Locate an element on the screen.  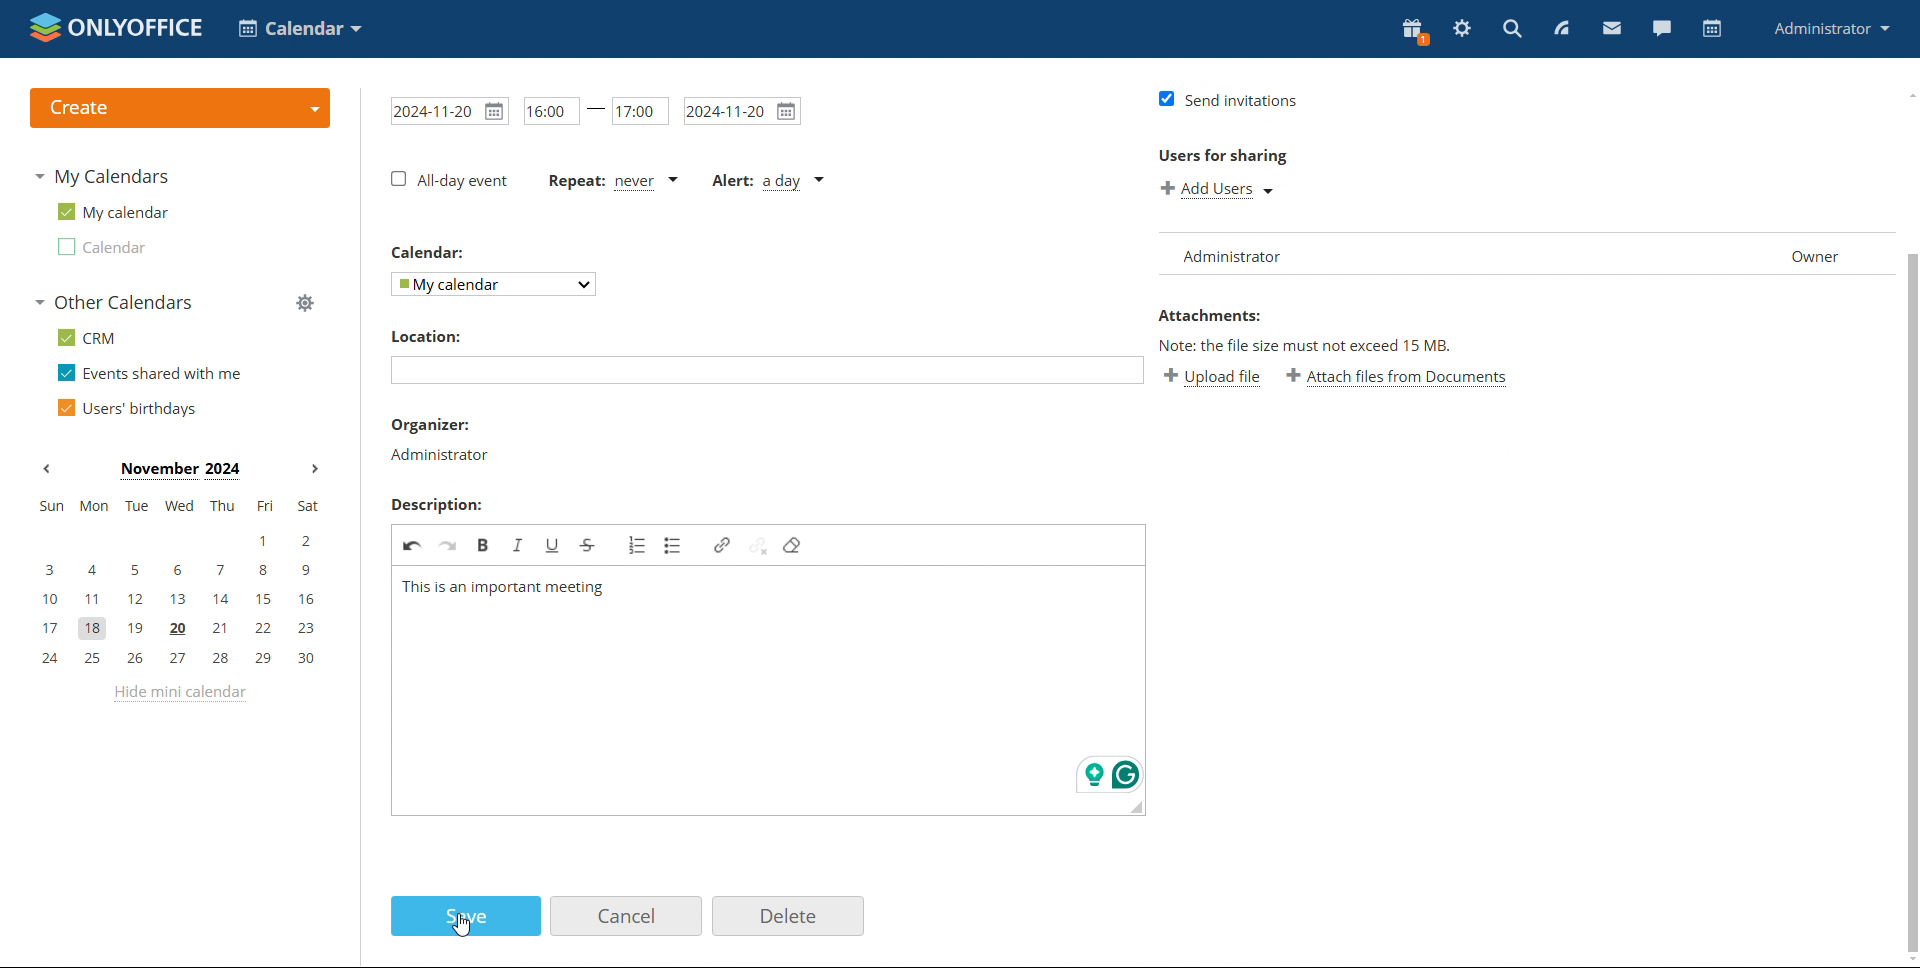
mini calendar is located at coordinates (179, 583).